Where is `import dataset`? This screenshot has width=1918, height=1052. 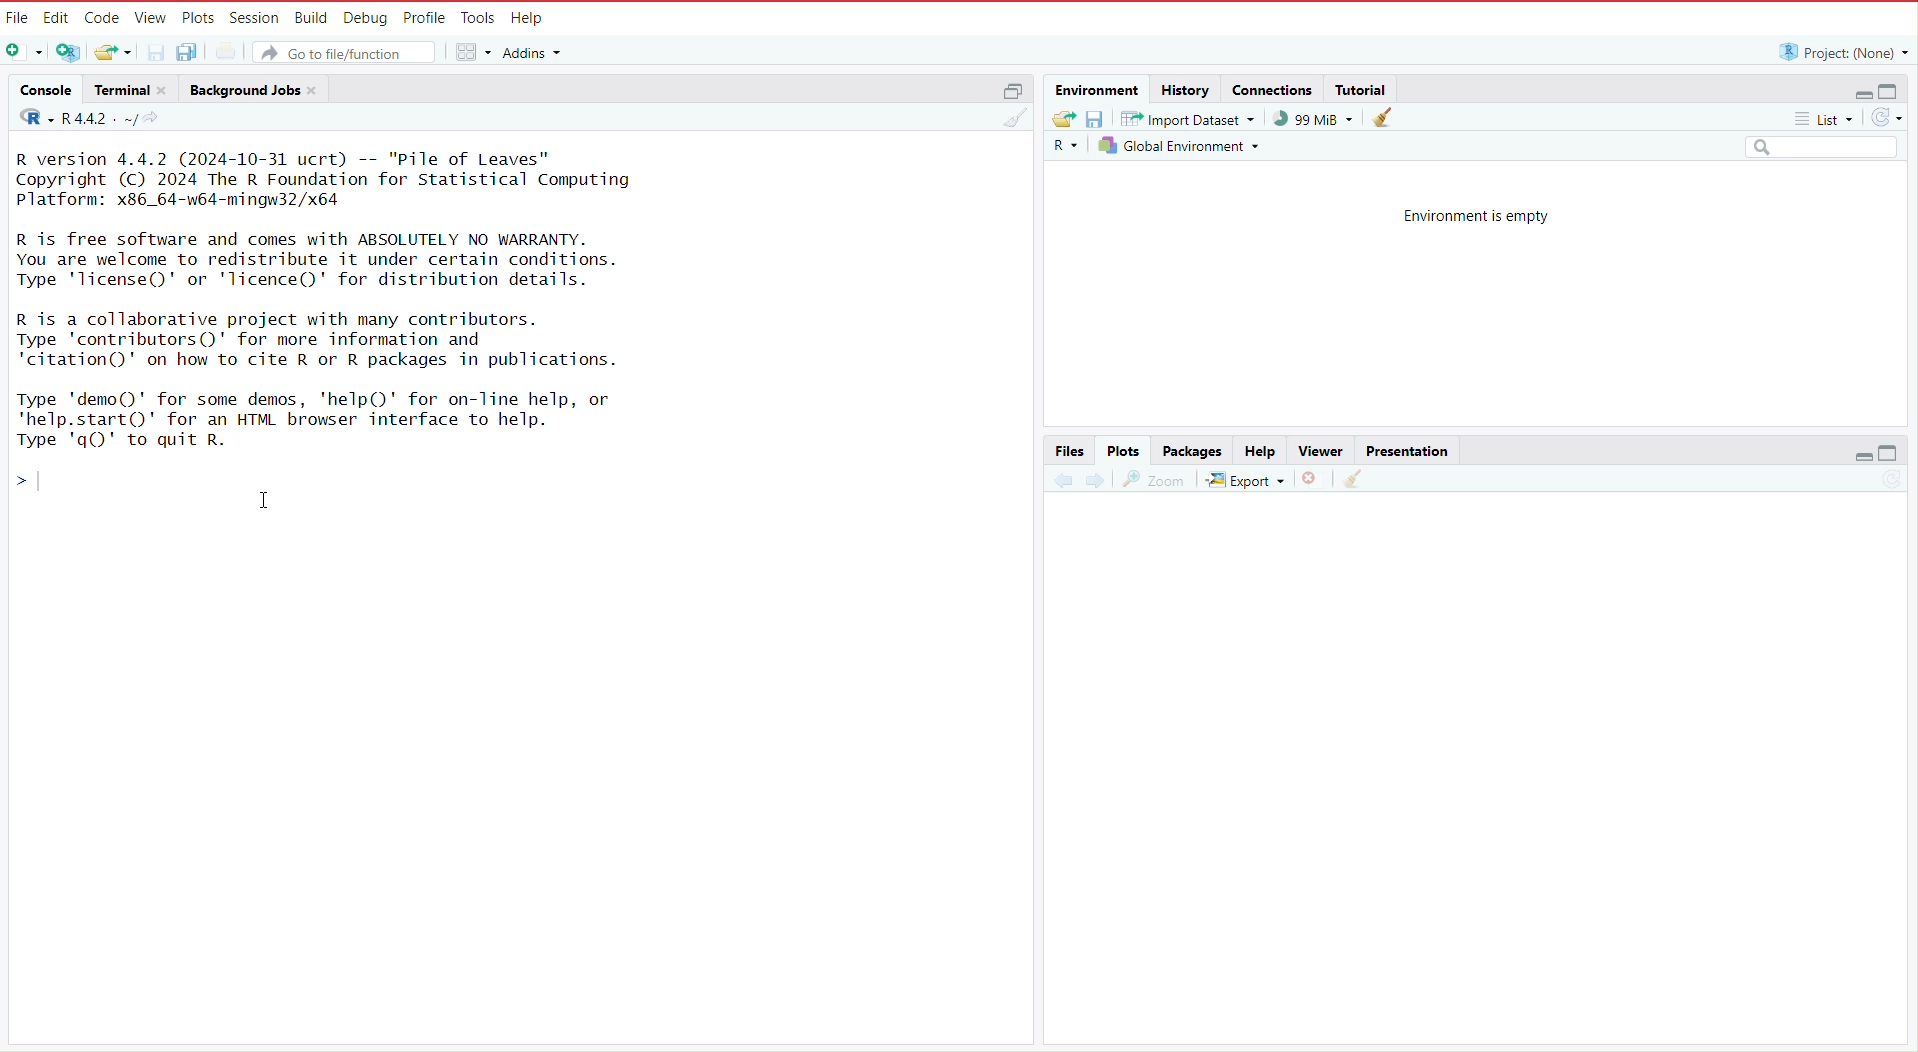 import dataset is located at coordinates (1188, 121).